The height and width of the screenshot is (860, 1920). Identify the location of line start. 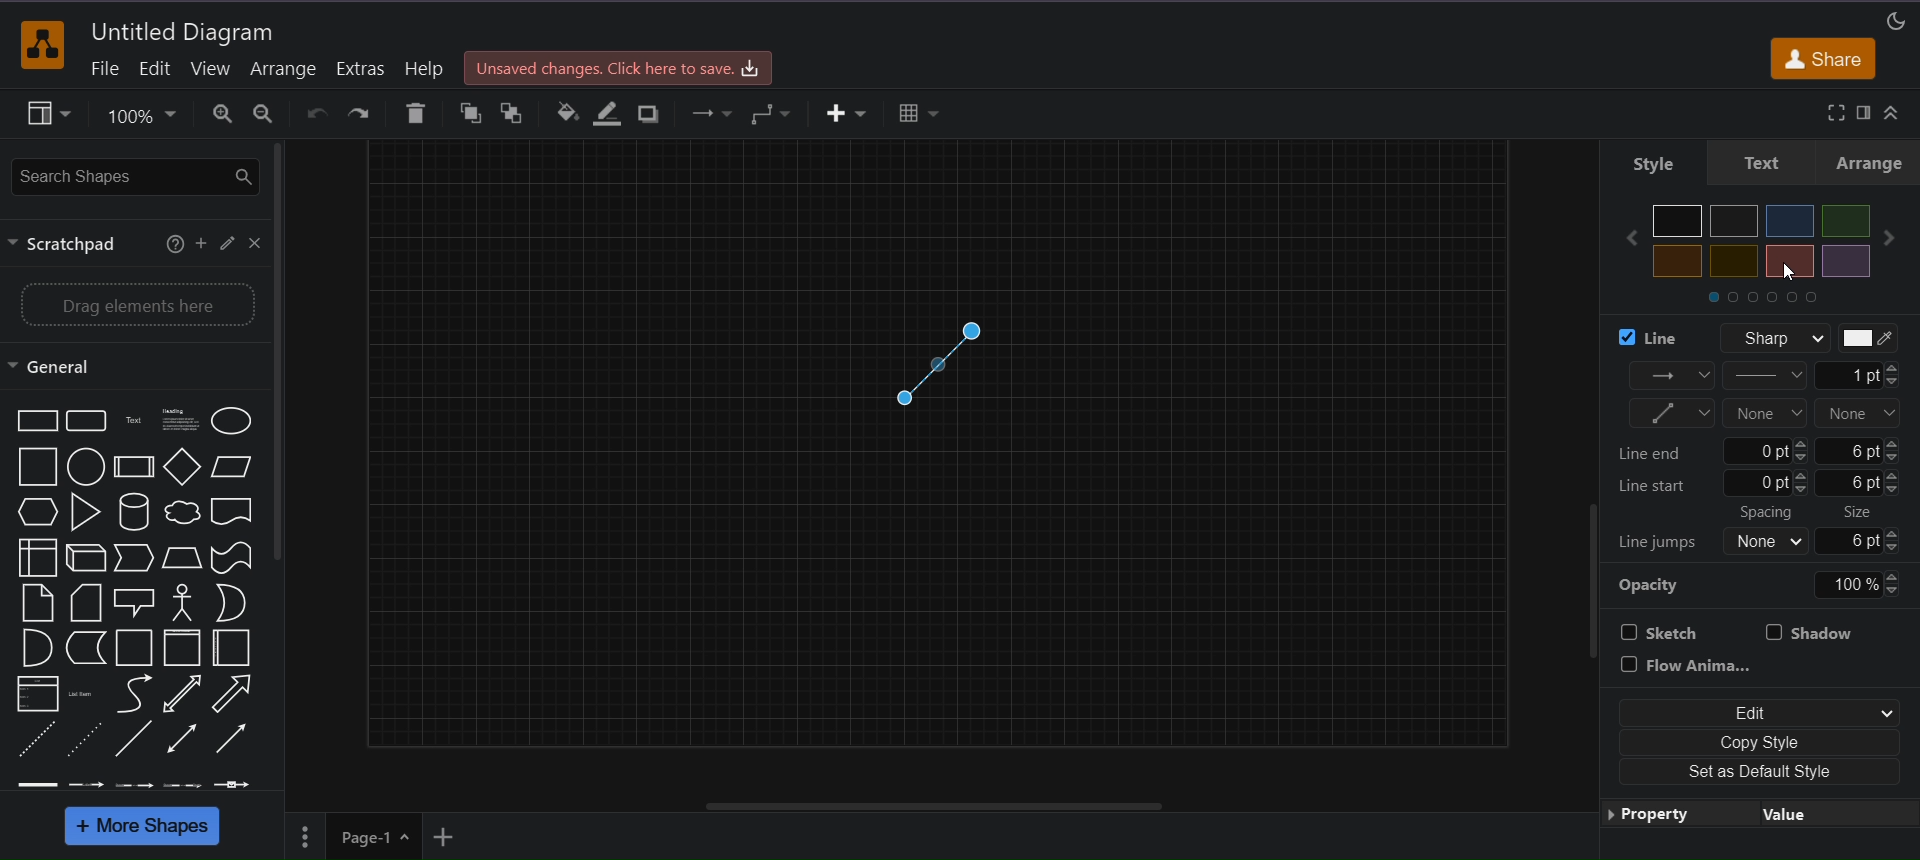
(1766, 414).